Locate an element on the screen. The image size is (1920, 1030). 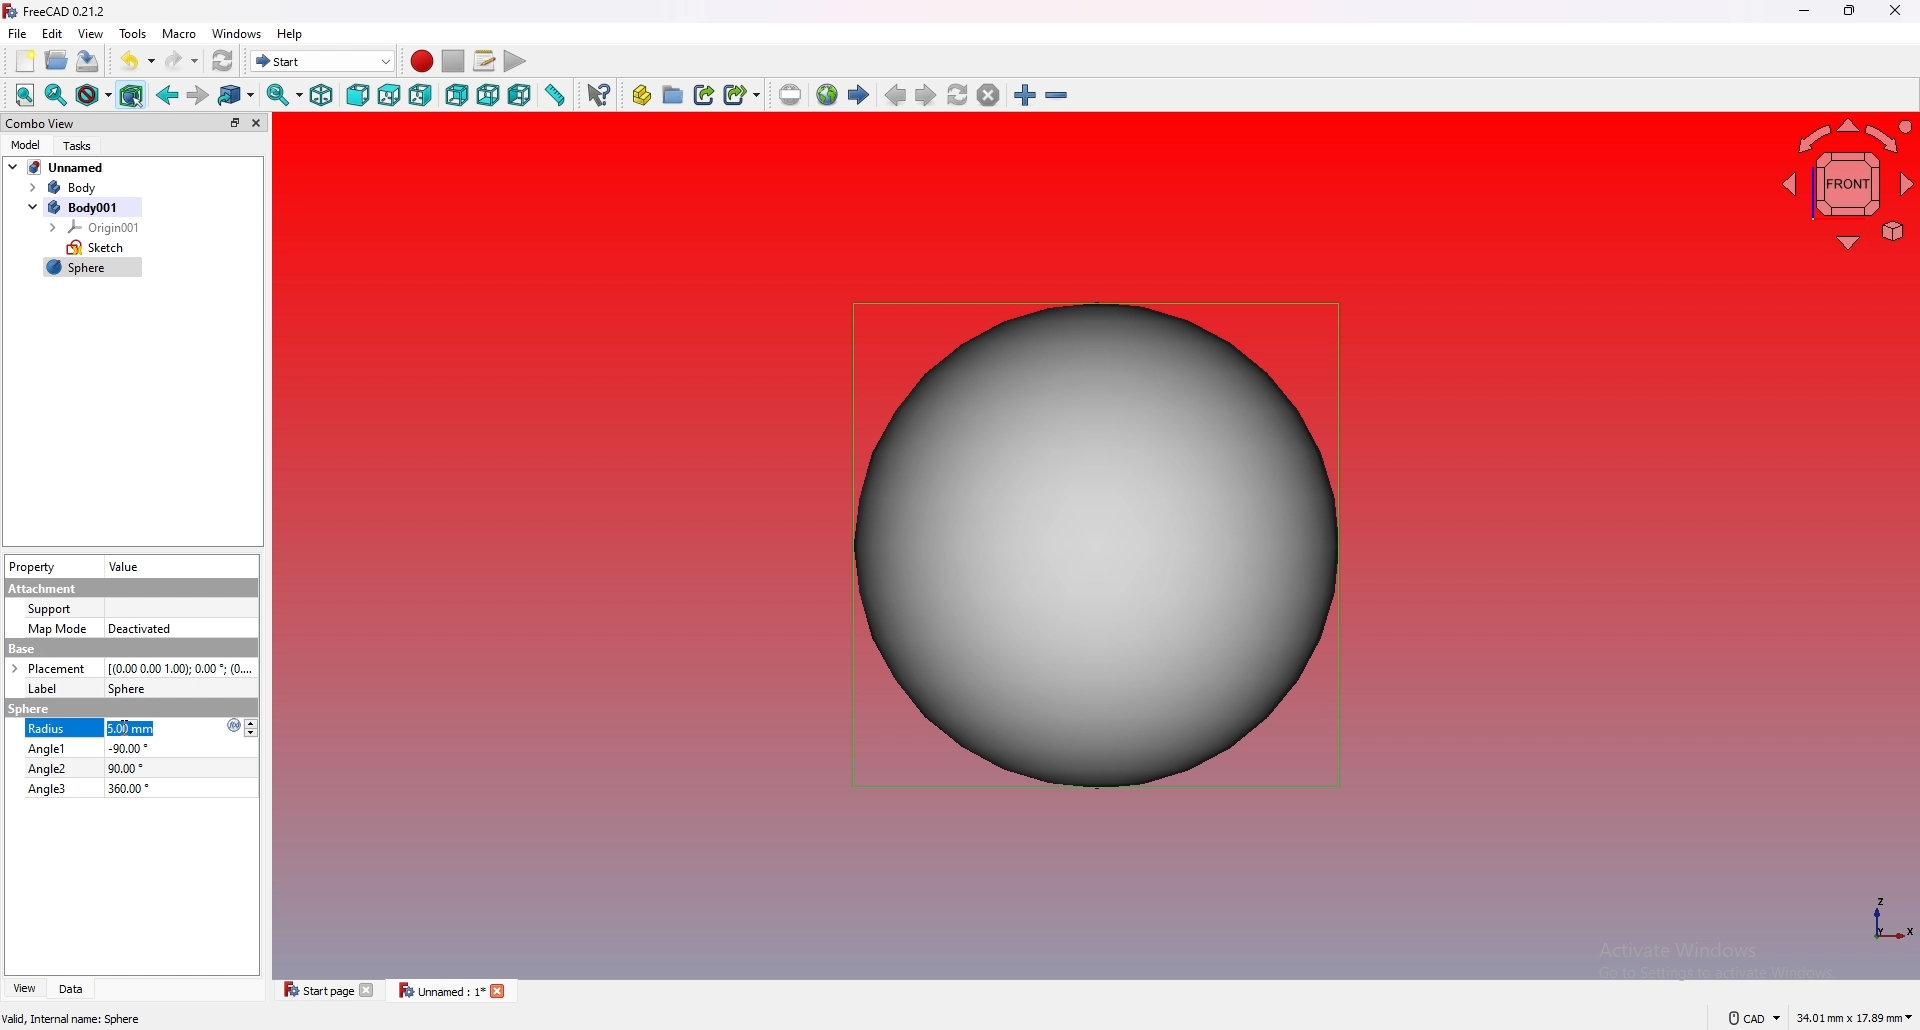
sphere is located at coordinates (127, 688).